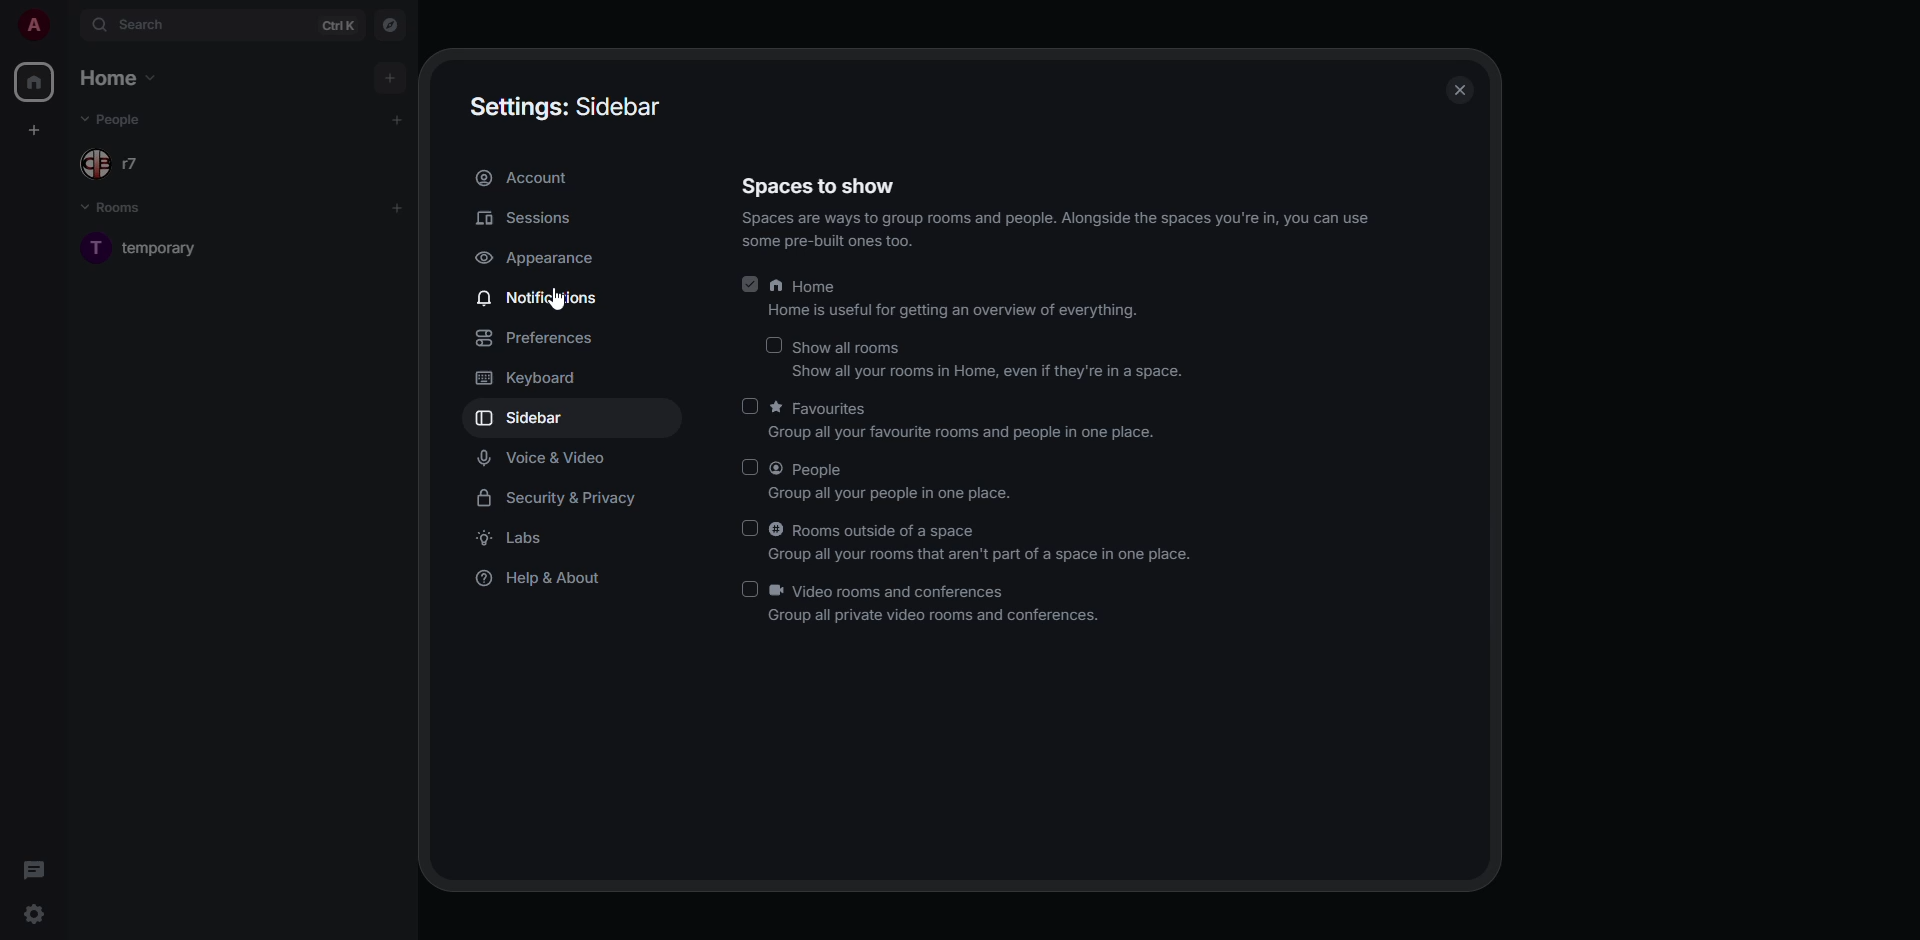 The width and height of the screenshot is (1920, 940). Describe the element at coordinates (556, 305) in the screenshot. I see `cursor` at that location.